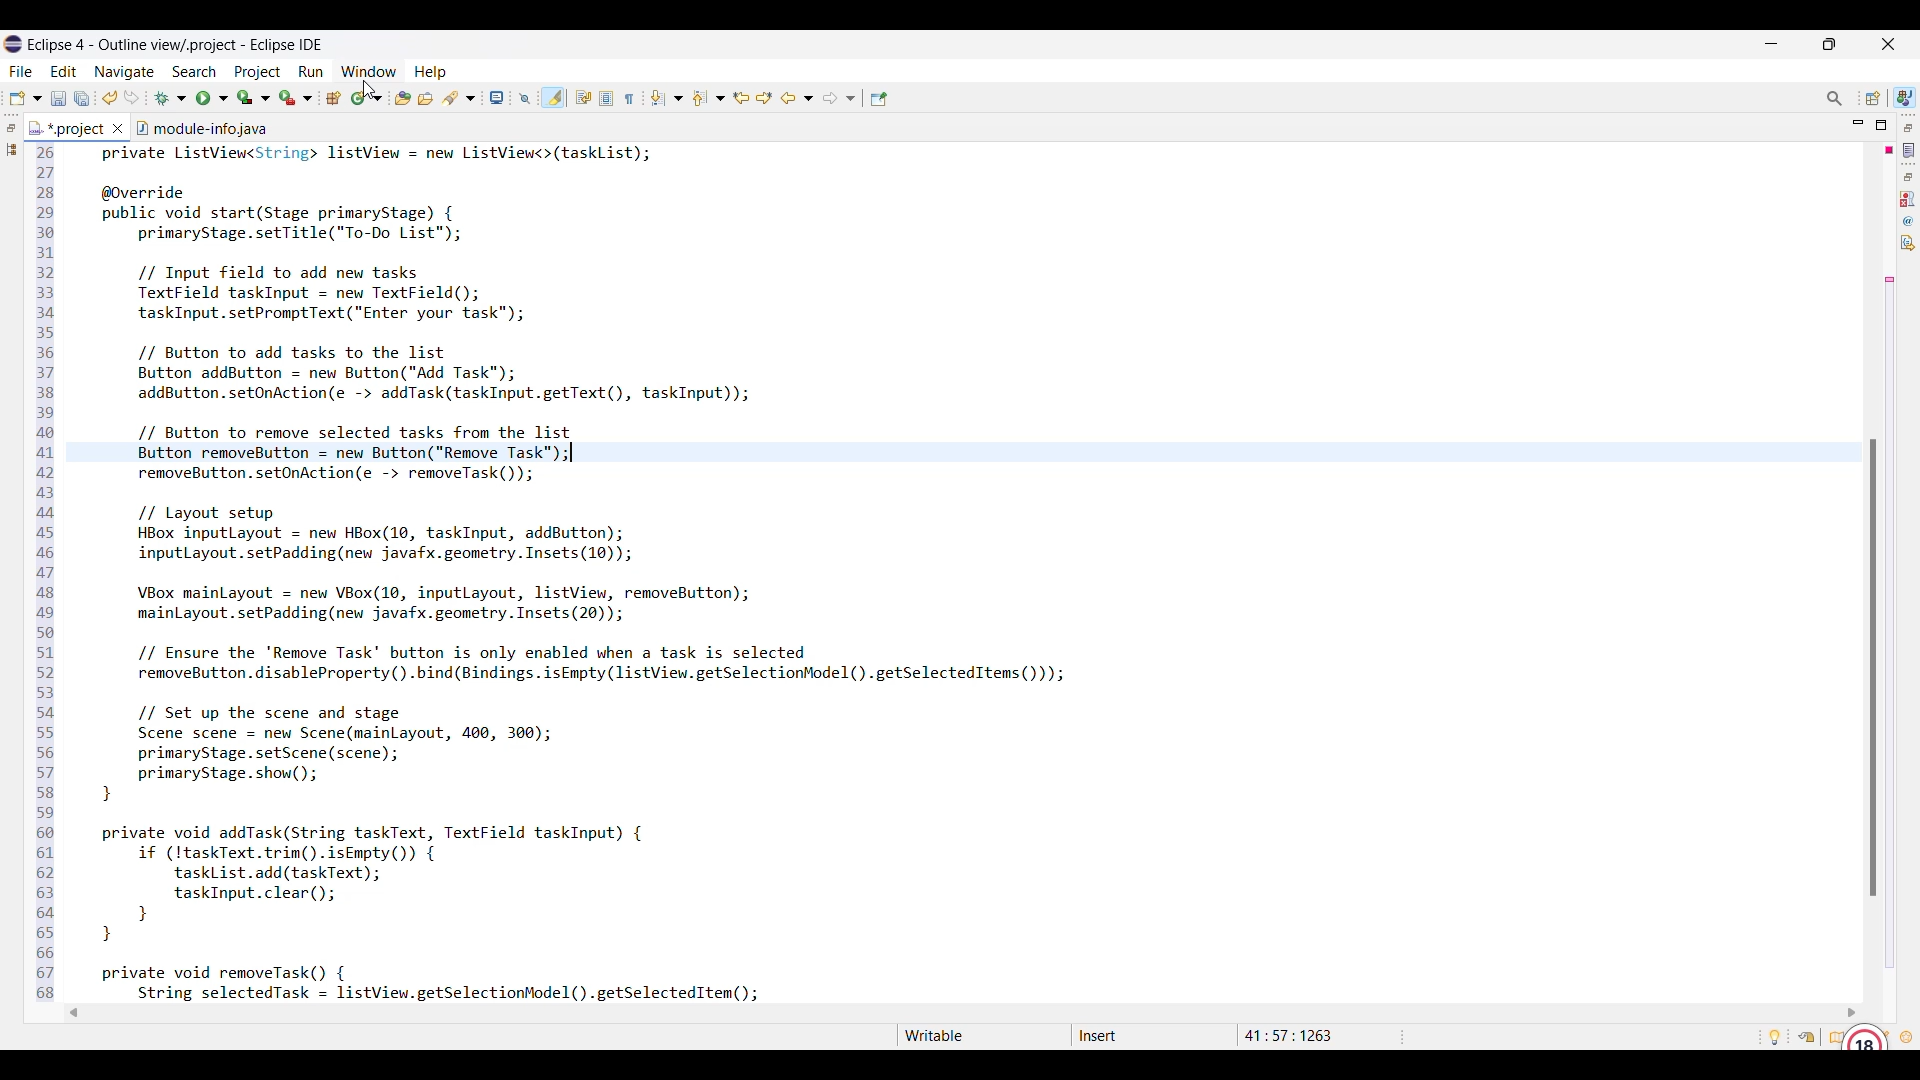 The height and width of the screenshot is (1080, 1920). Describe the element at coordinates (583, 97) in the screenshot. I see `Toggle word wrap` at that location.